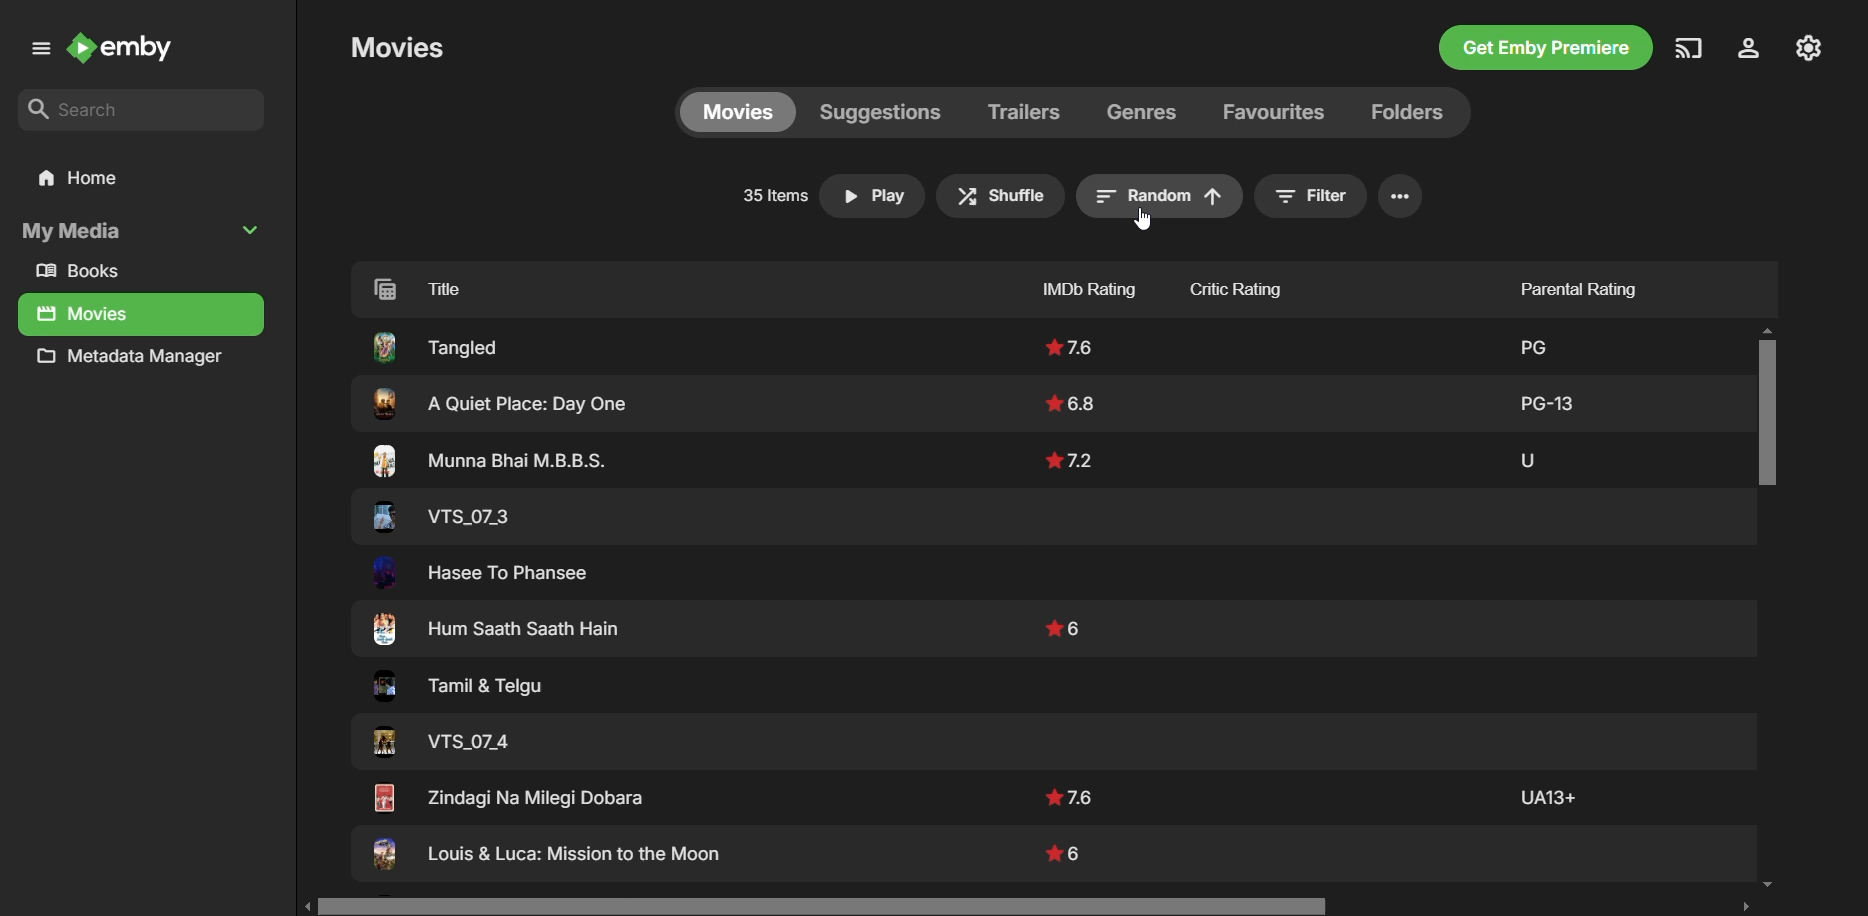 The height and width of the screenshot is (916, 1868). I want to click on Horizontal Scroll Bar, so click(1033, 906).